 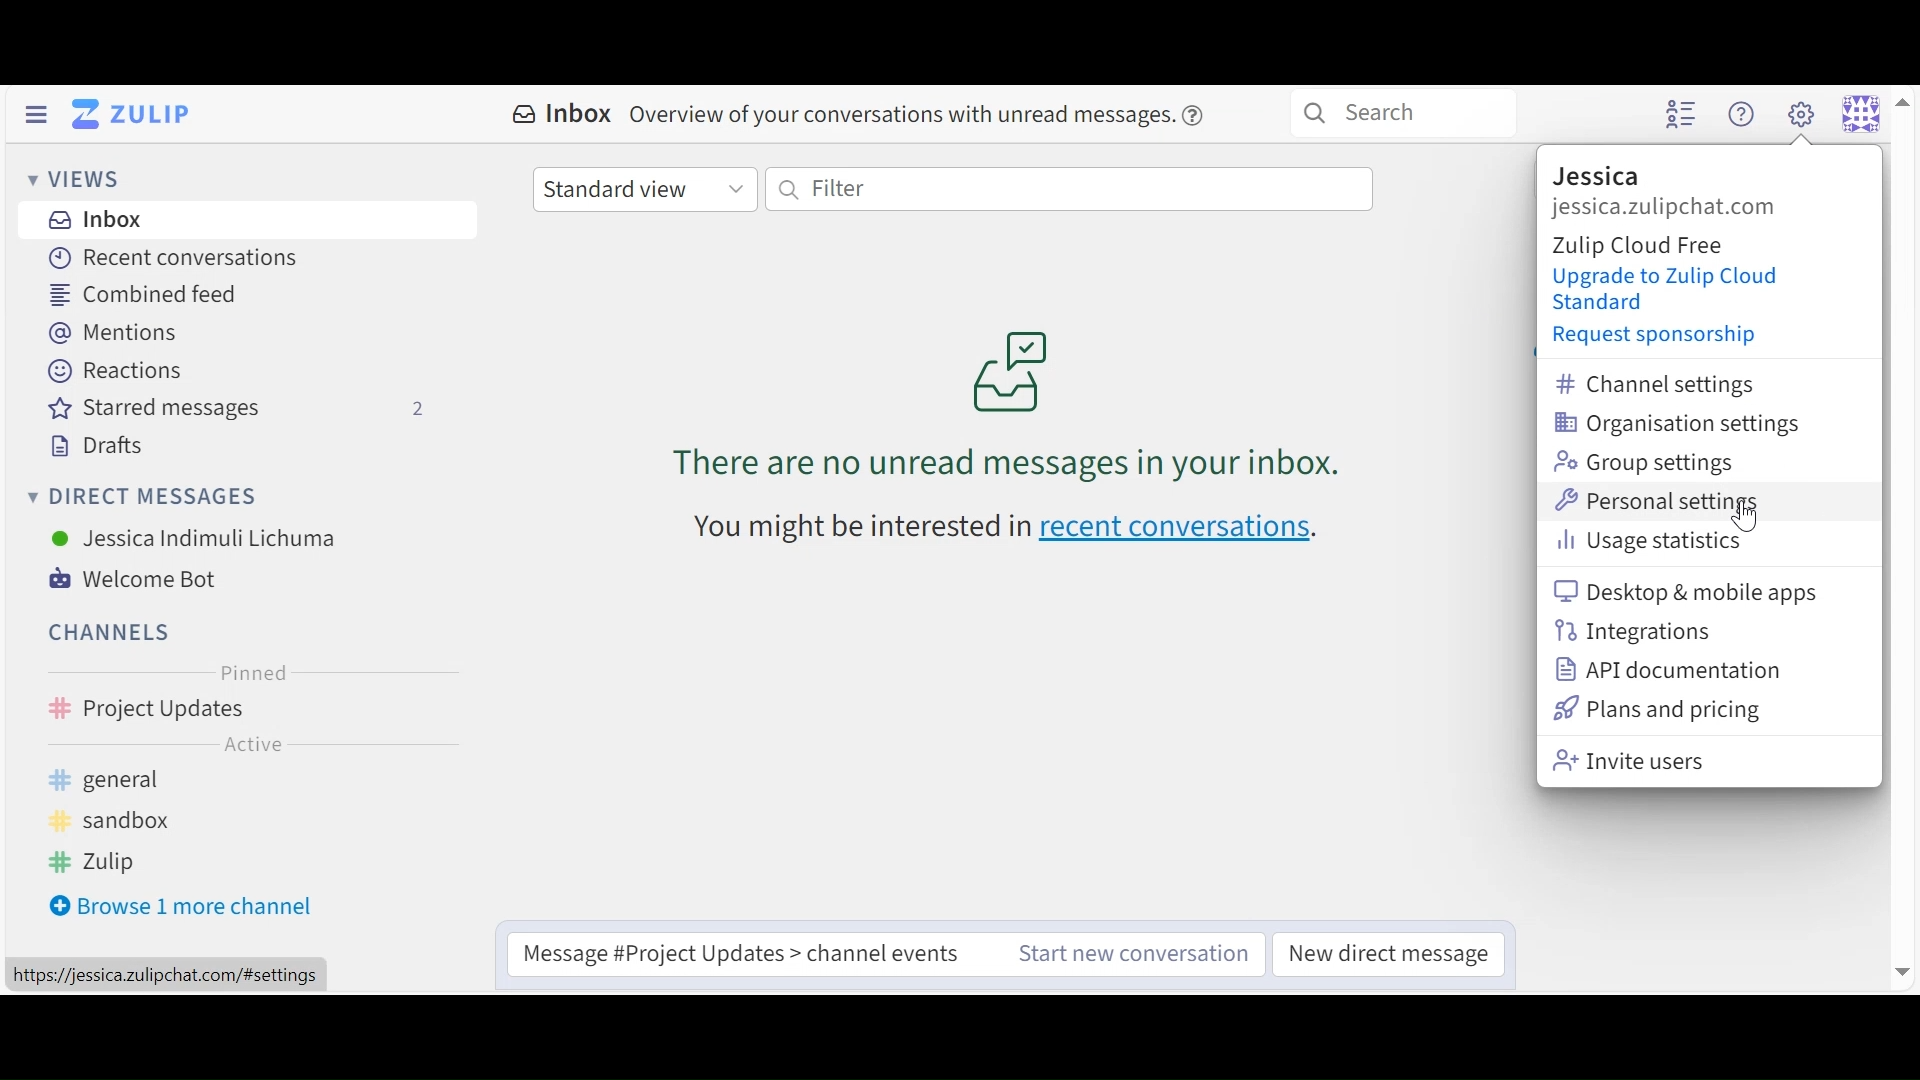 What do you see at coordinates (1407, 114) in the screenshot?
I see `Search` at bounding box center [1407, 114].